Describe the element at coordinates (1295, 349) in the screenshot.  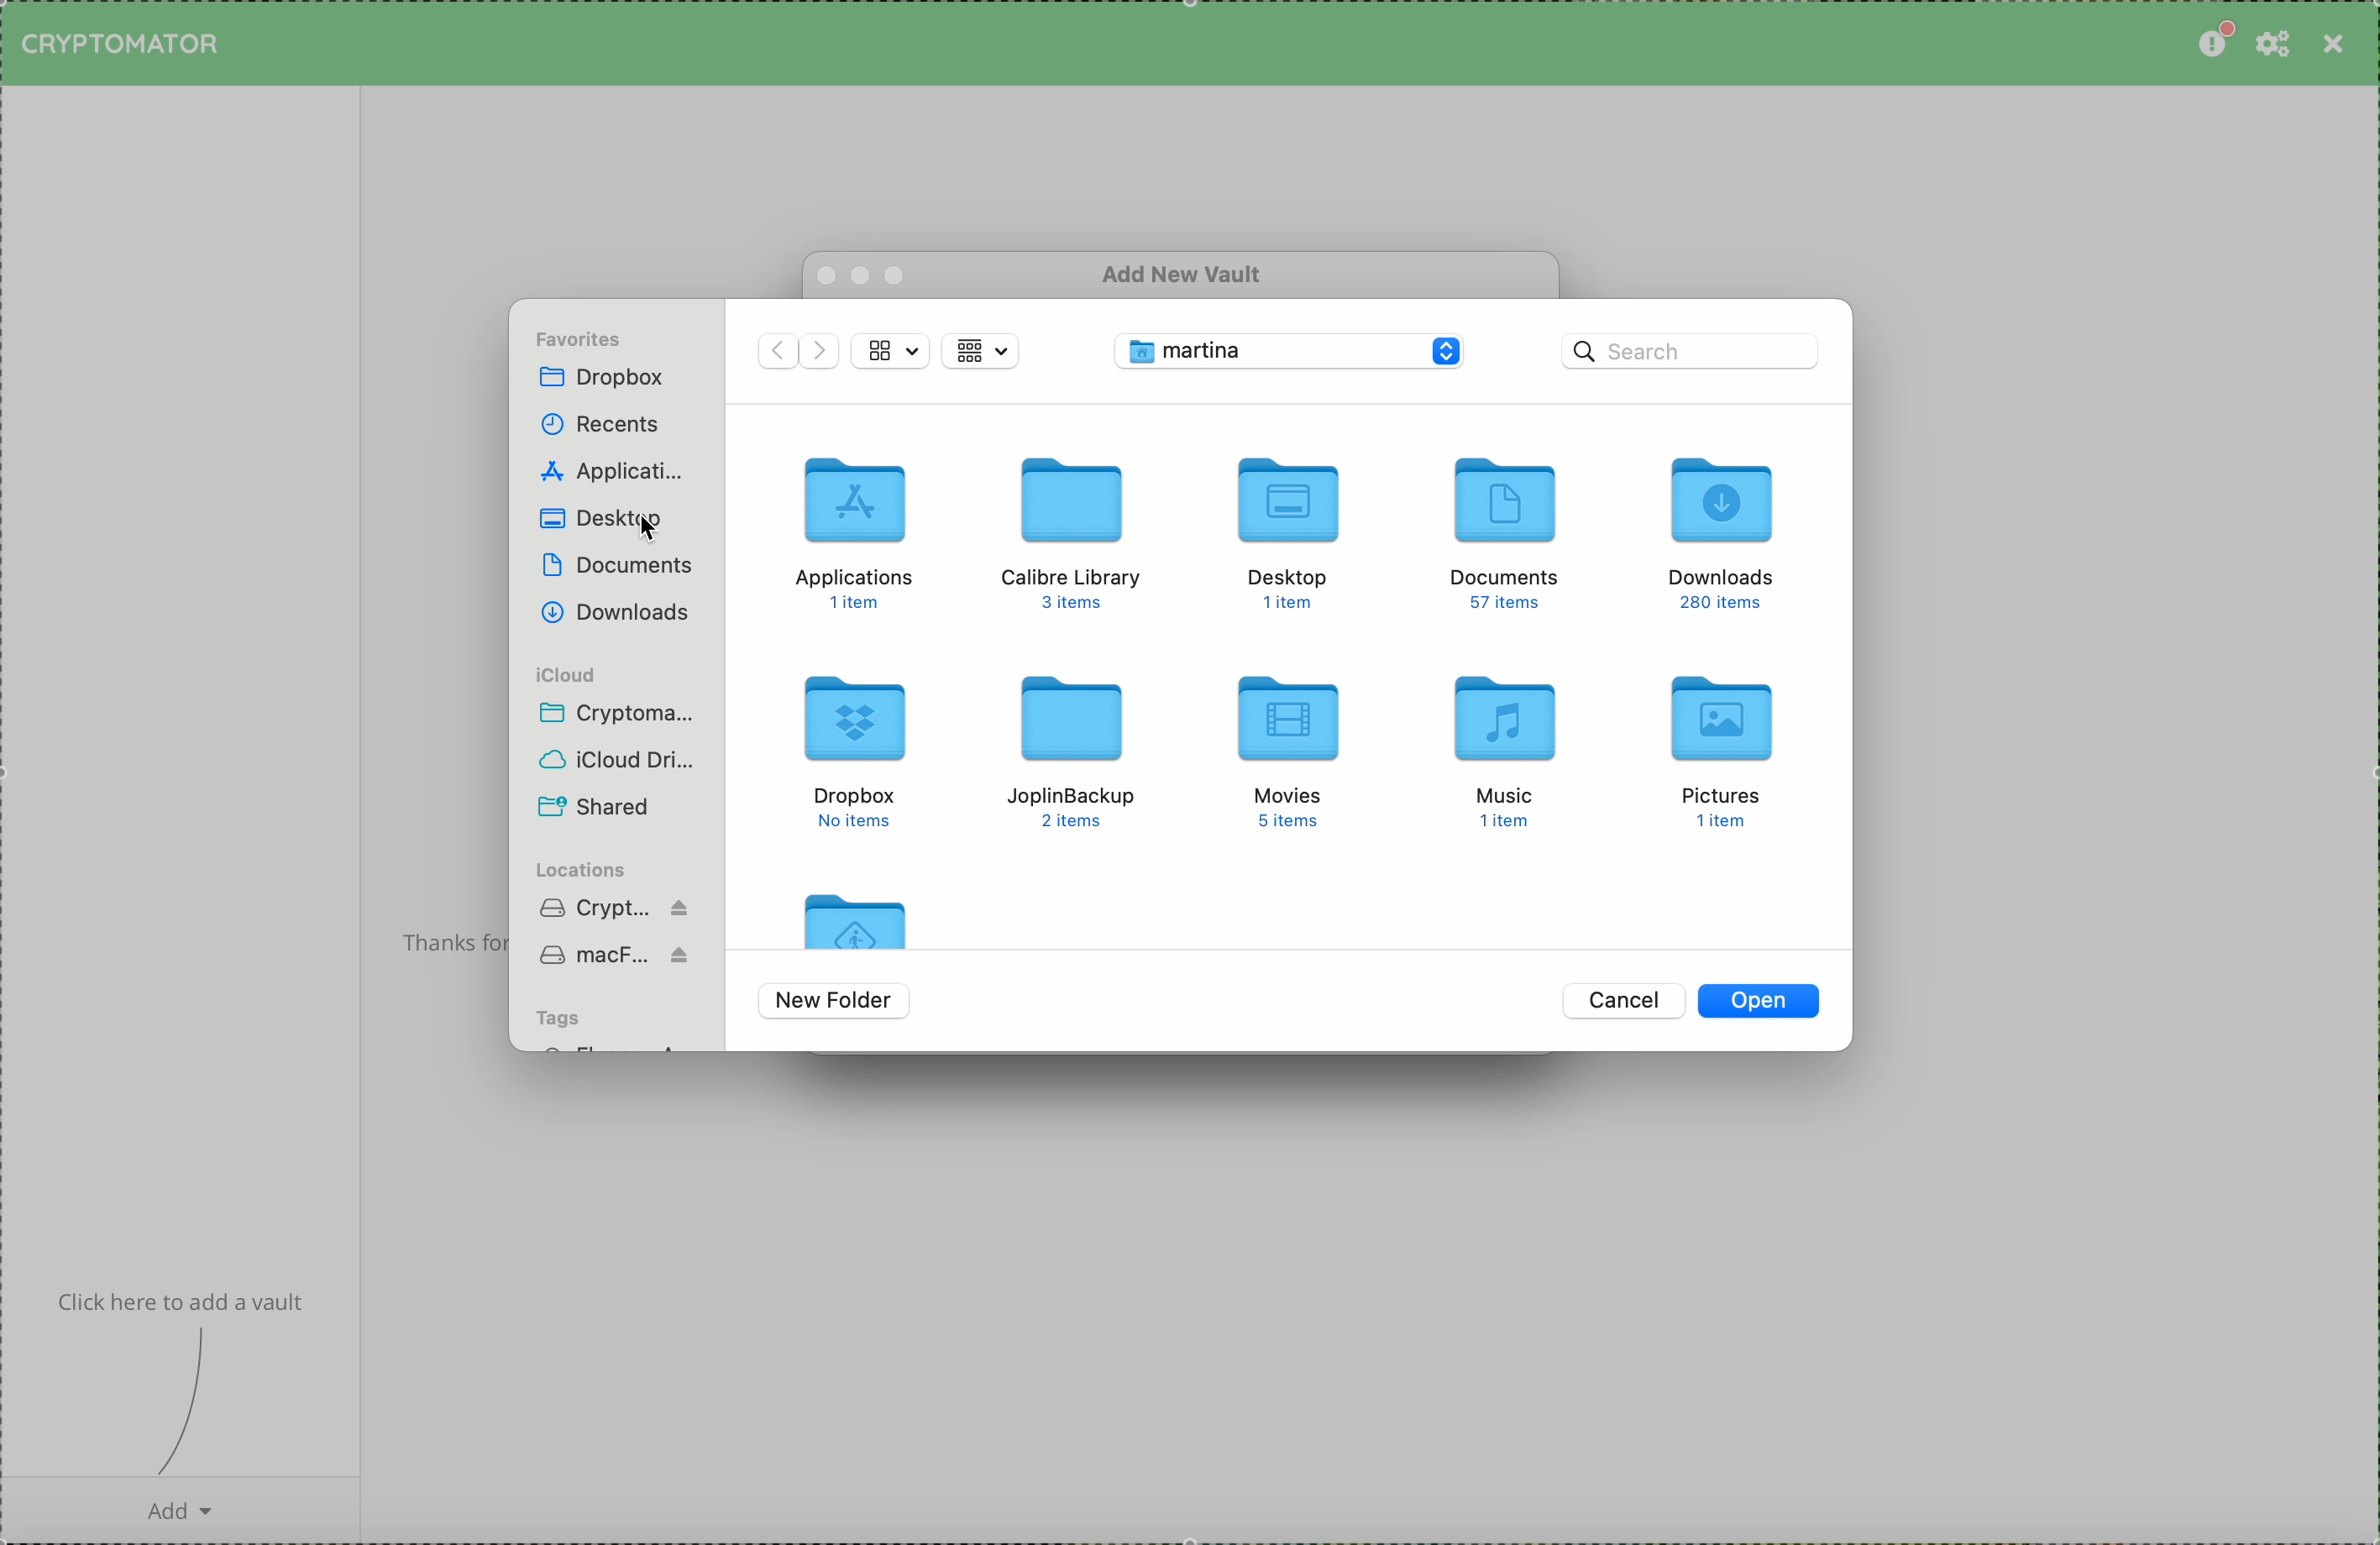
I see `desktop folder` at that location.